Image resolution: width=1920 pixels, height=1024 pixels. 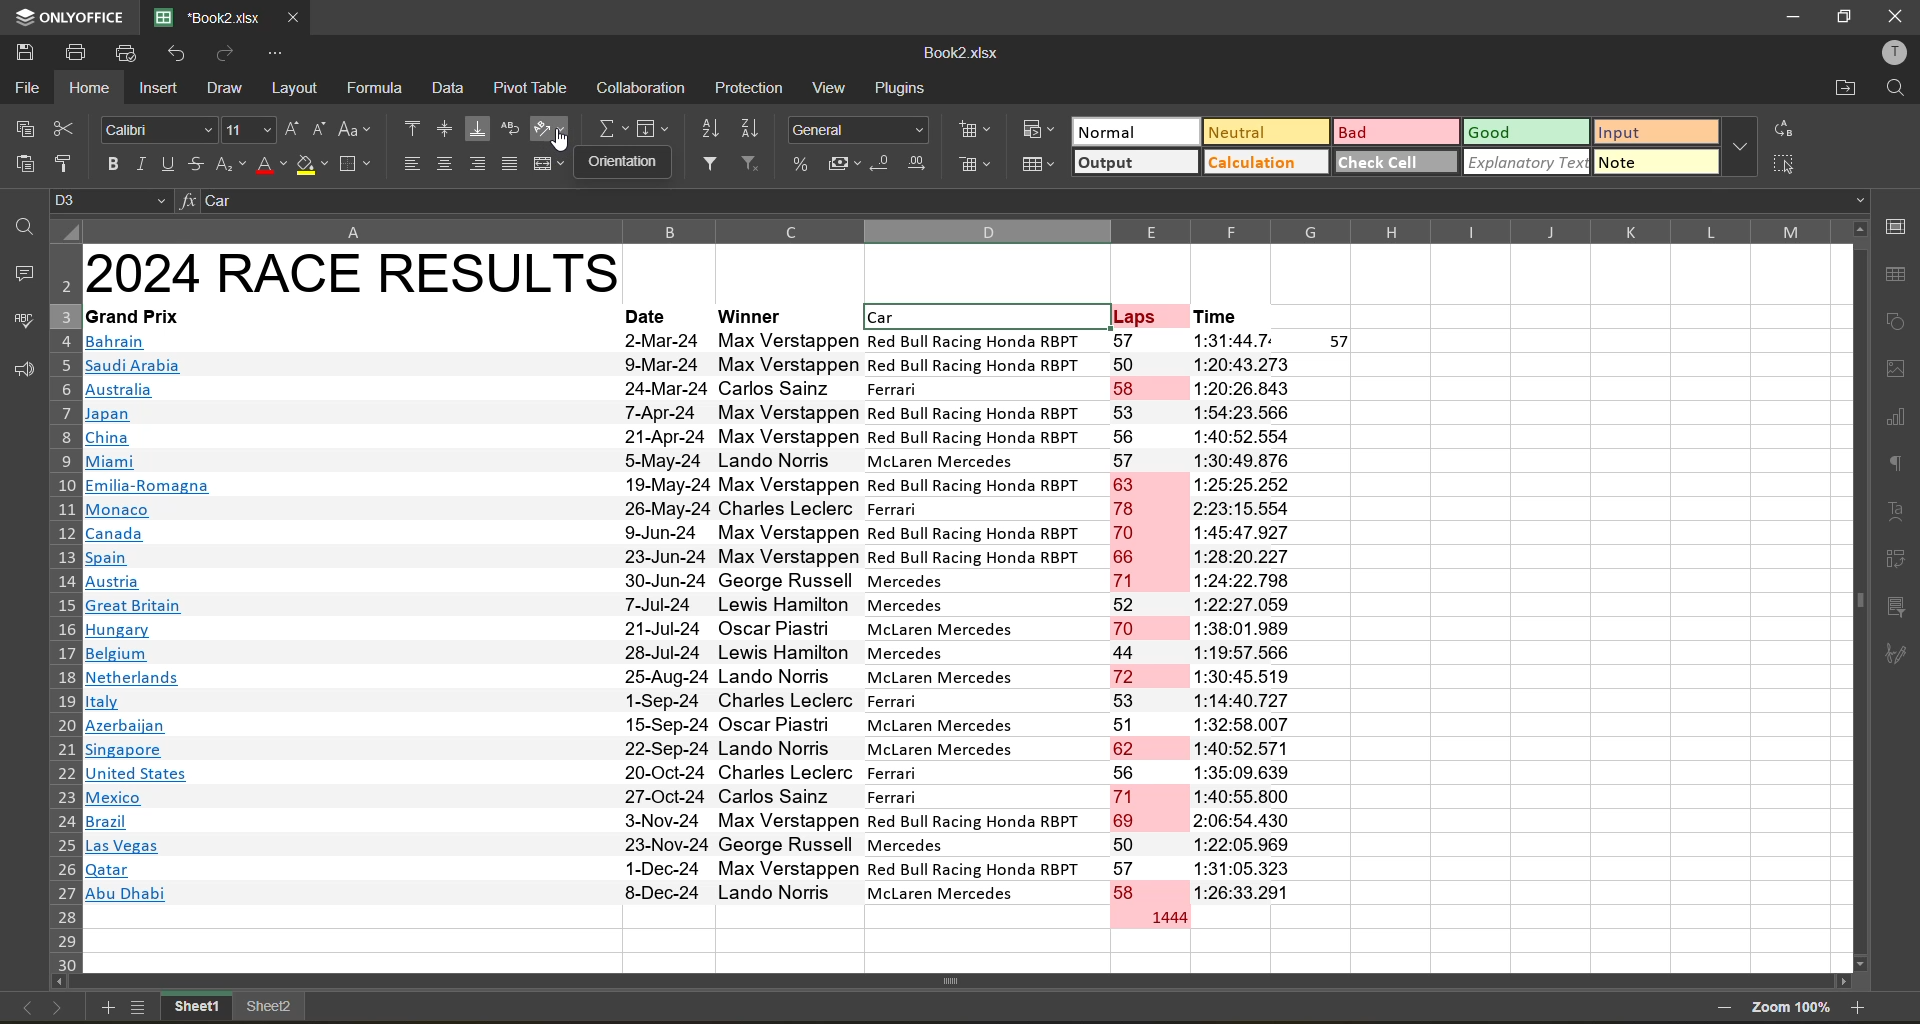 What do you see at coordinates (750, 126) in the screenshot?
I see `sort descending` at bounding box center [750, 126].